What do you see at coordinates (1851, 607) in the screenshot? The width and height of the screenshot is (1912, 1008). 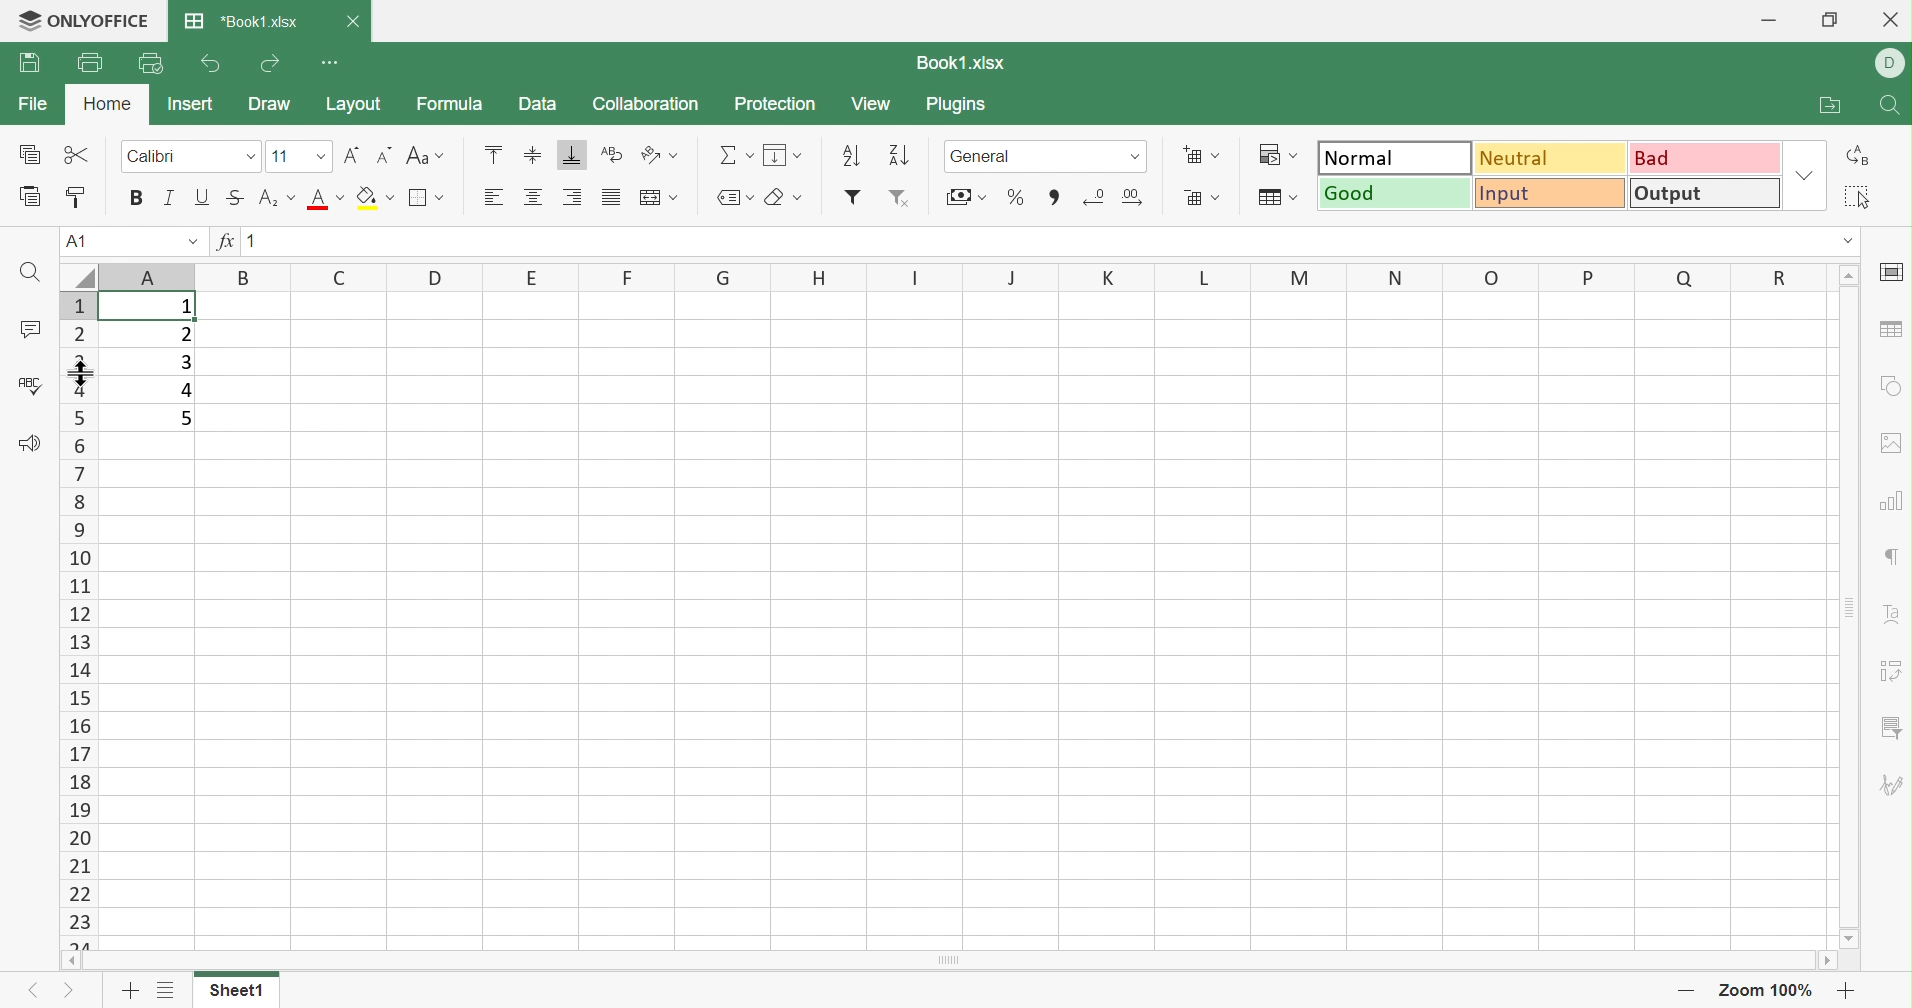 I see `Scroll Bar` at bounding box center [1851, 607].